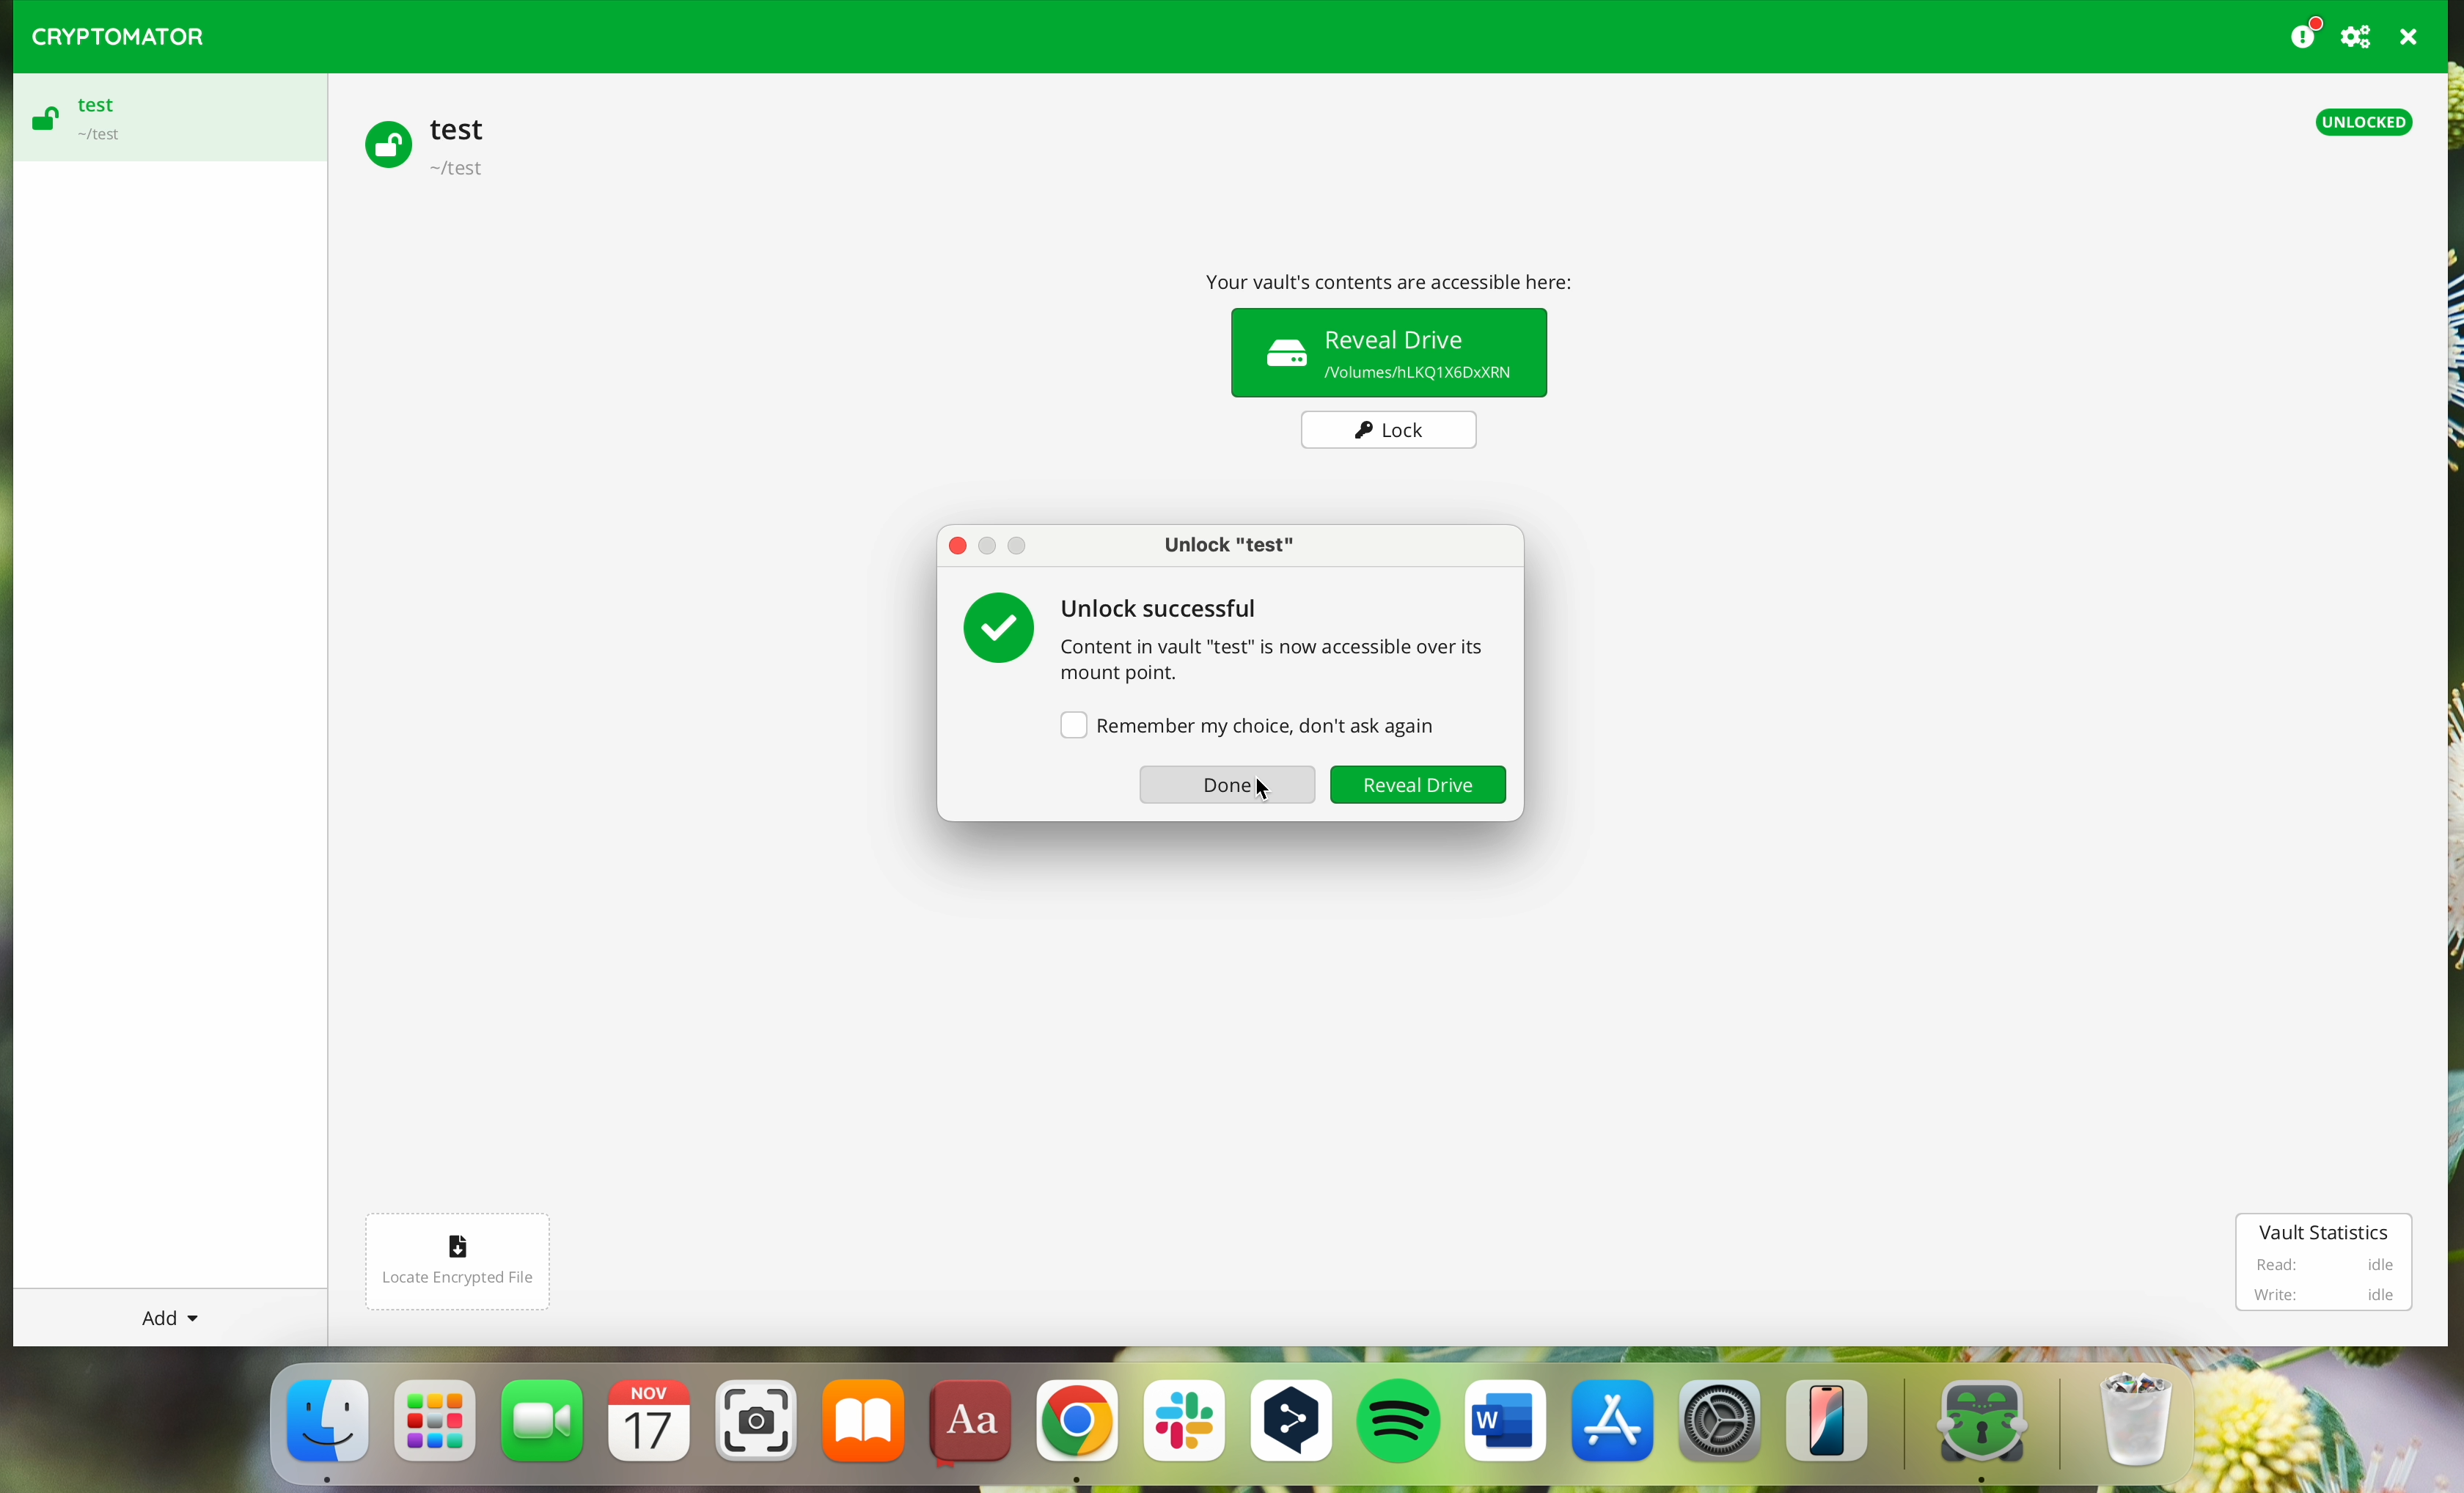 This screenshot has width=2464, height=1493. Describe the element at coordinates (2325, 1260) in the screenshot. I see `vault statistics` at that location.